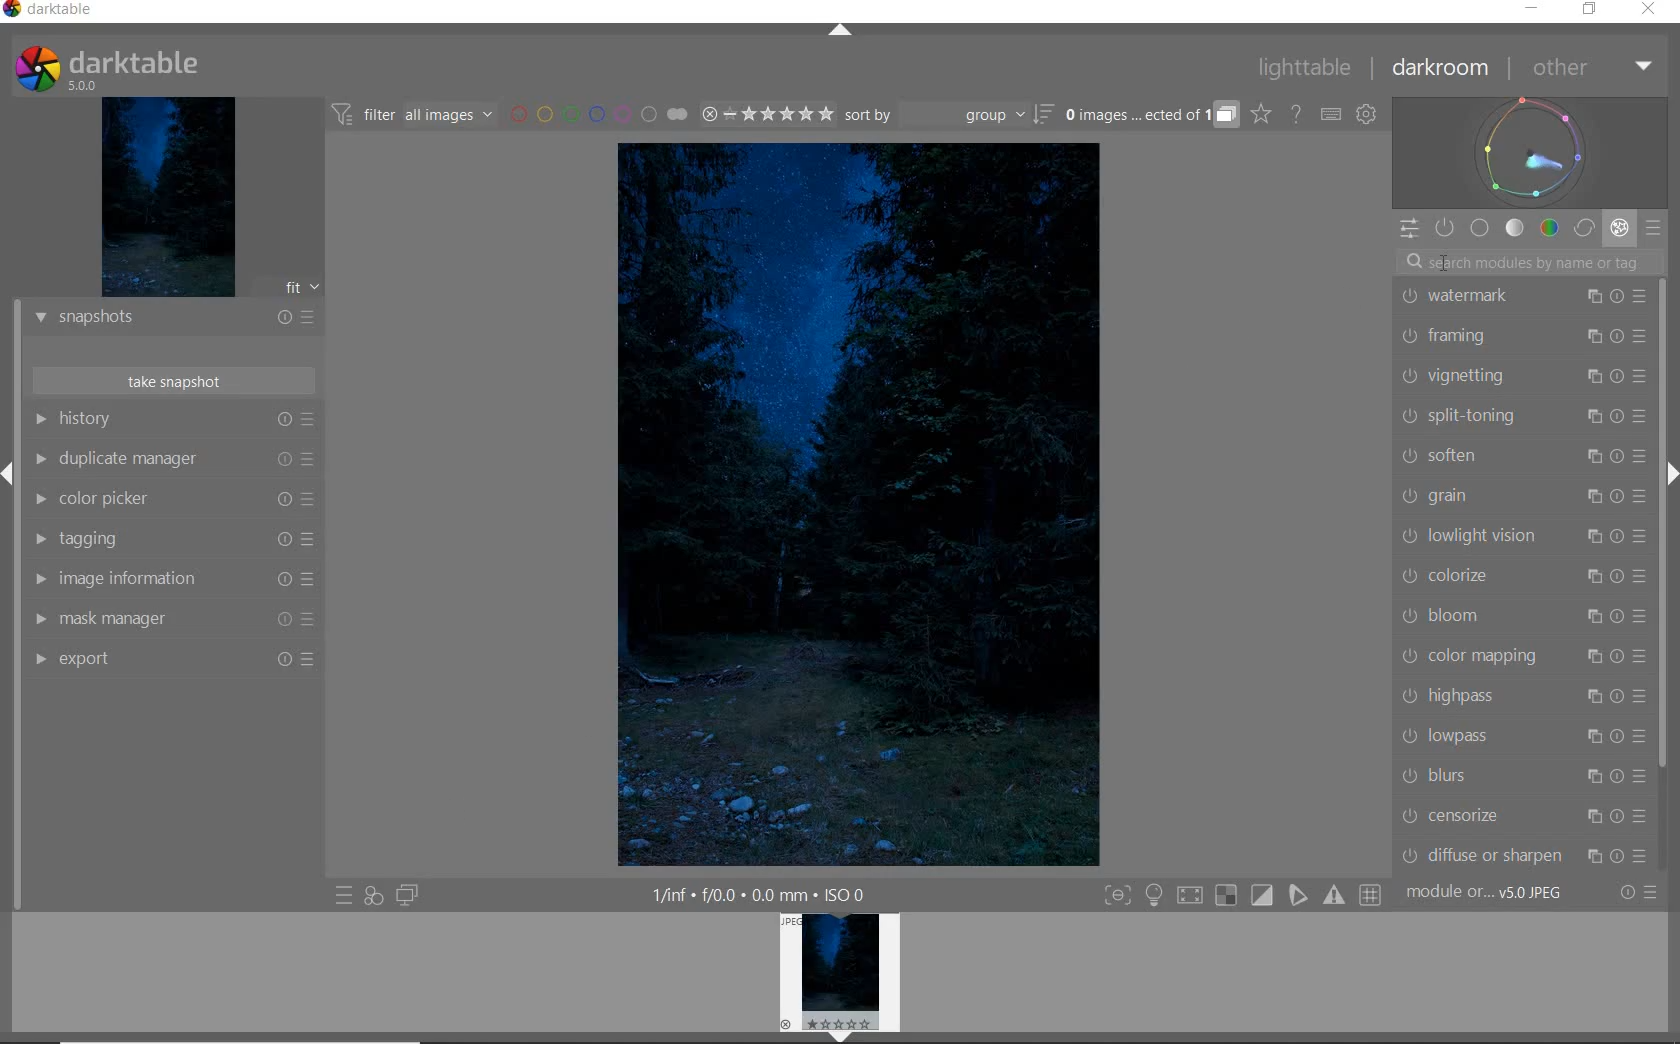 The width and height of the screenshot is (1680, 1044). Describe the element at coordinates (1524, 377) in the screenshot. I see `VIGNETTING` at that location.